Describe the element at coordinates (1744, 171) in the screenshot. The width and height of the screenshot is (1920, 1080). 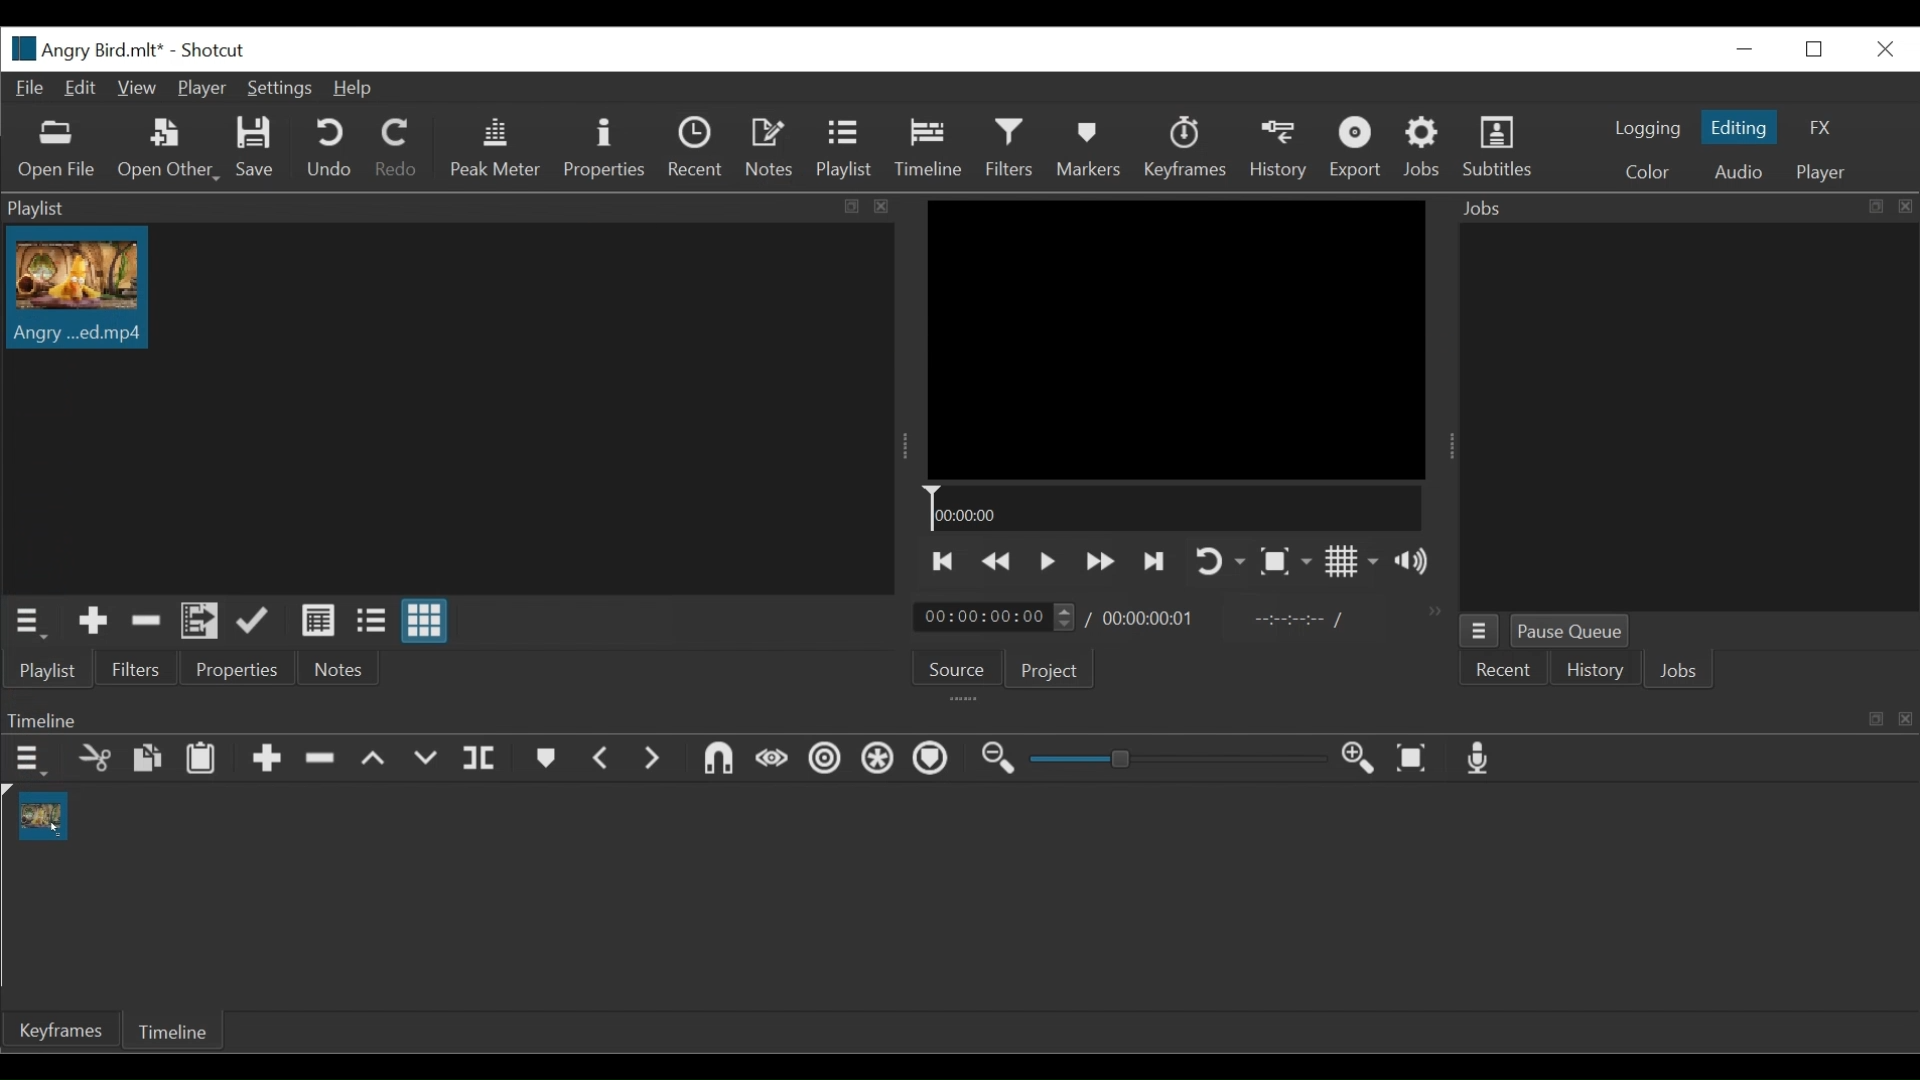
I see `Audio` at that location.